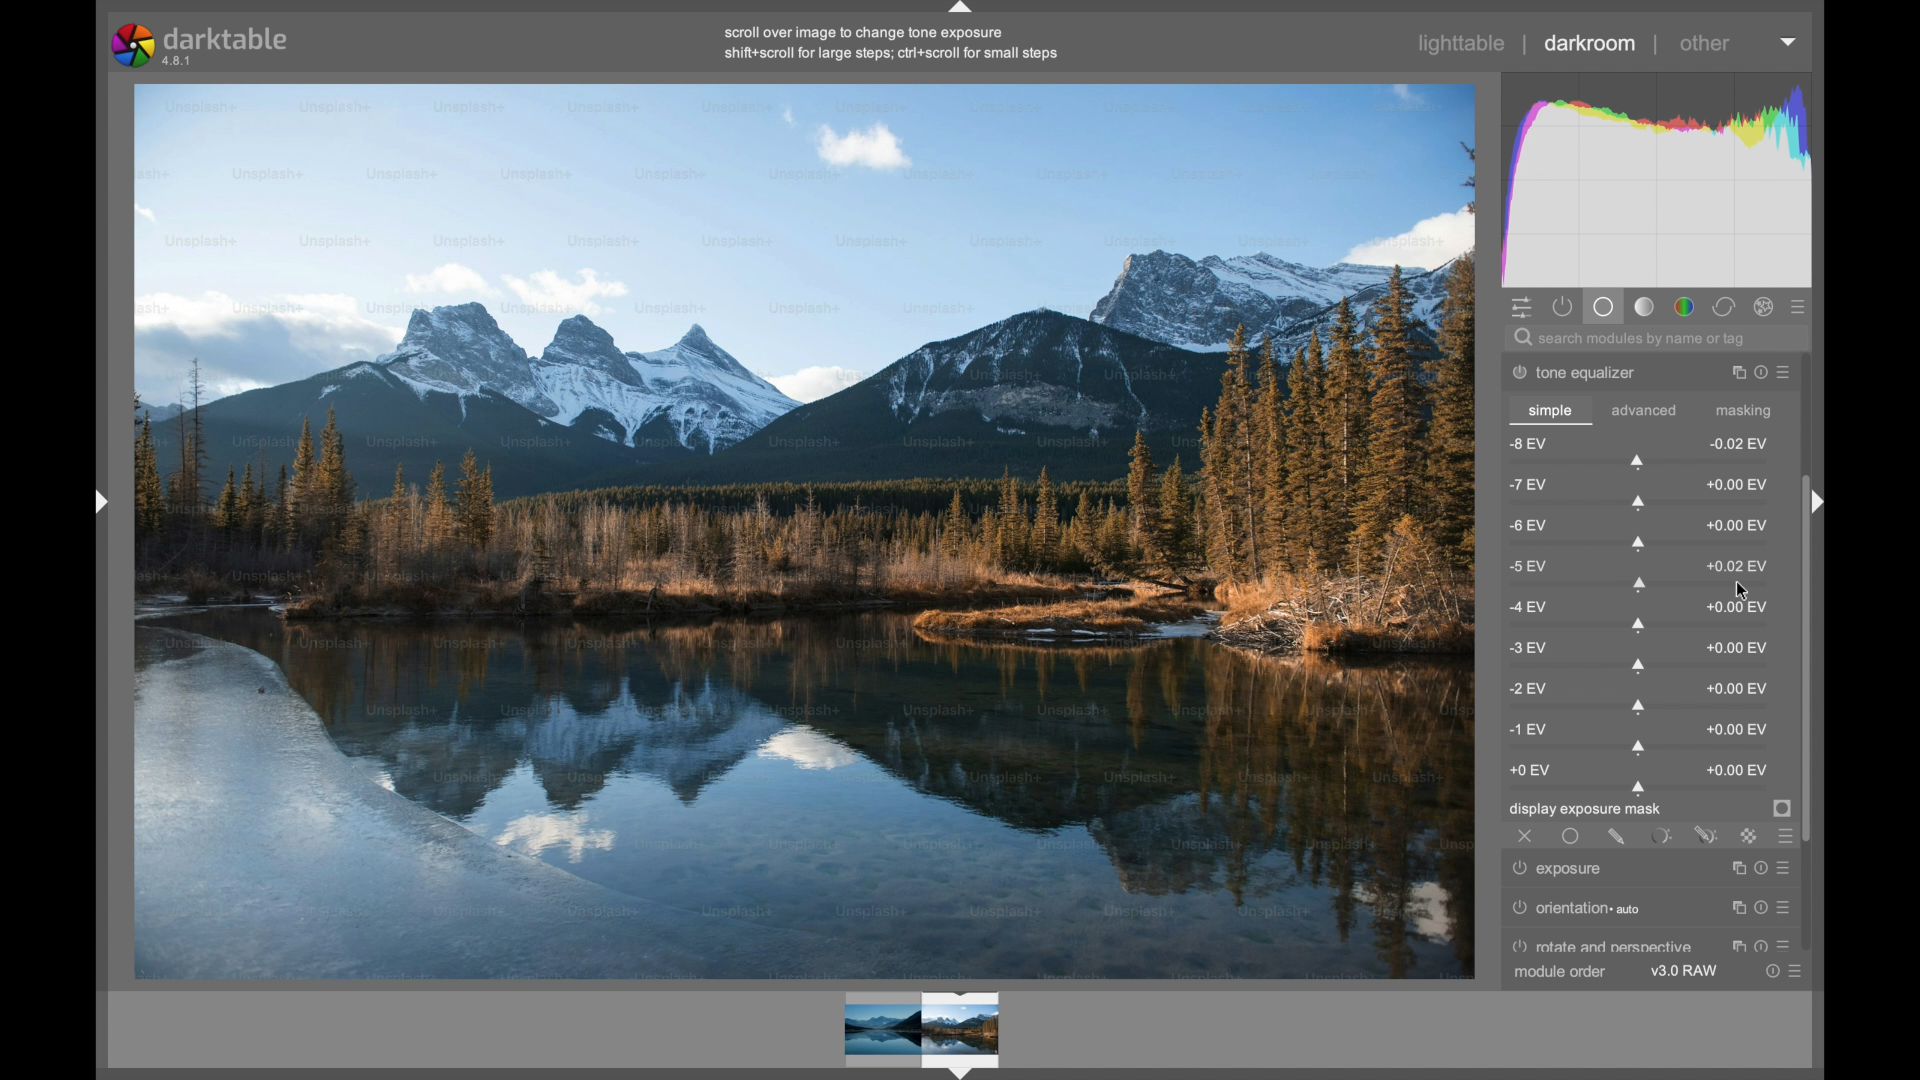 The image size is (1920, 1080). What do you see at coordinates (1725, 307) in the screenshot?
I see `correct` at bounding box center [1725, 307].